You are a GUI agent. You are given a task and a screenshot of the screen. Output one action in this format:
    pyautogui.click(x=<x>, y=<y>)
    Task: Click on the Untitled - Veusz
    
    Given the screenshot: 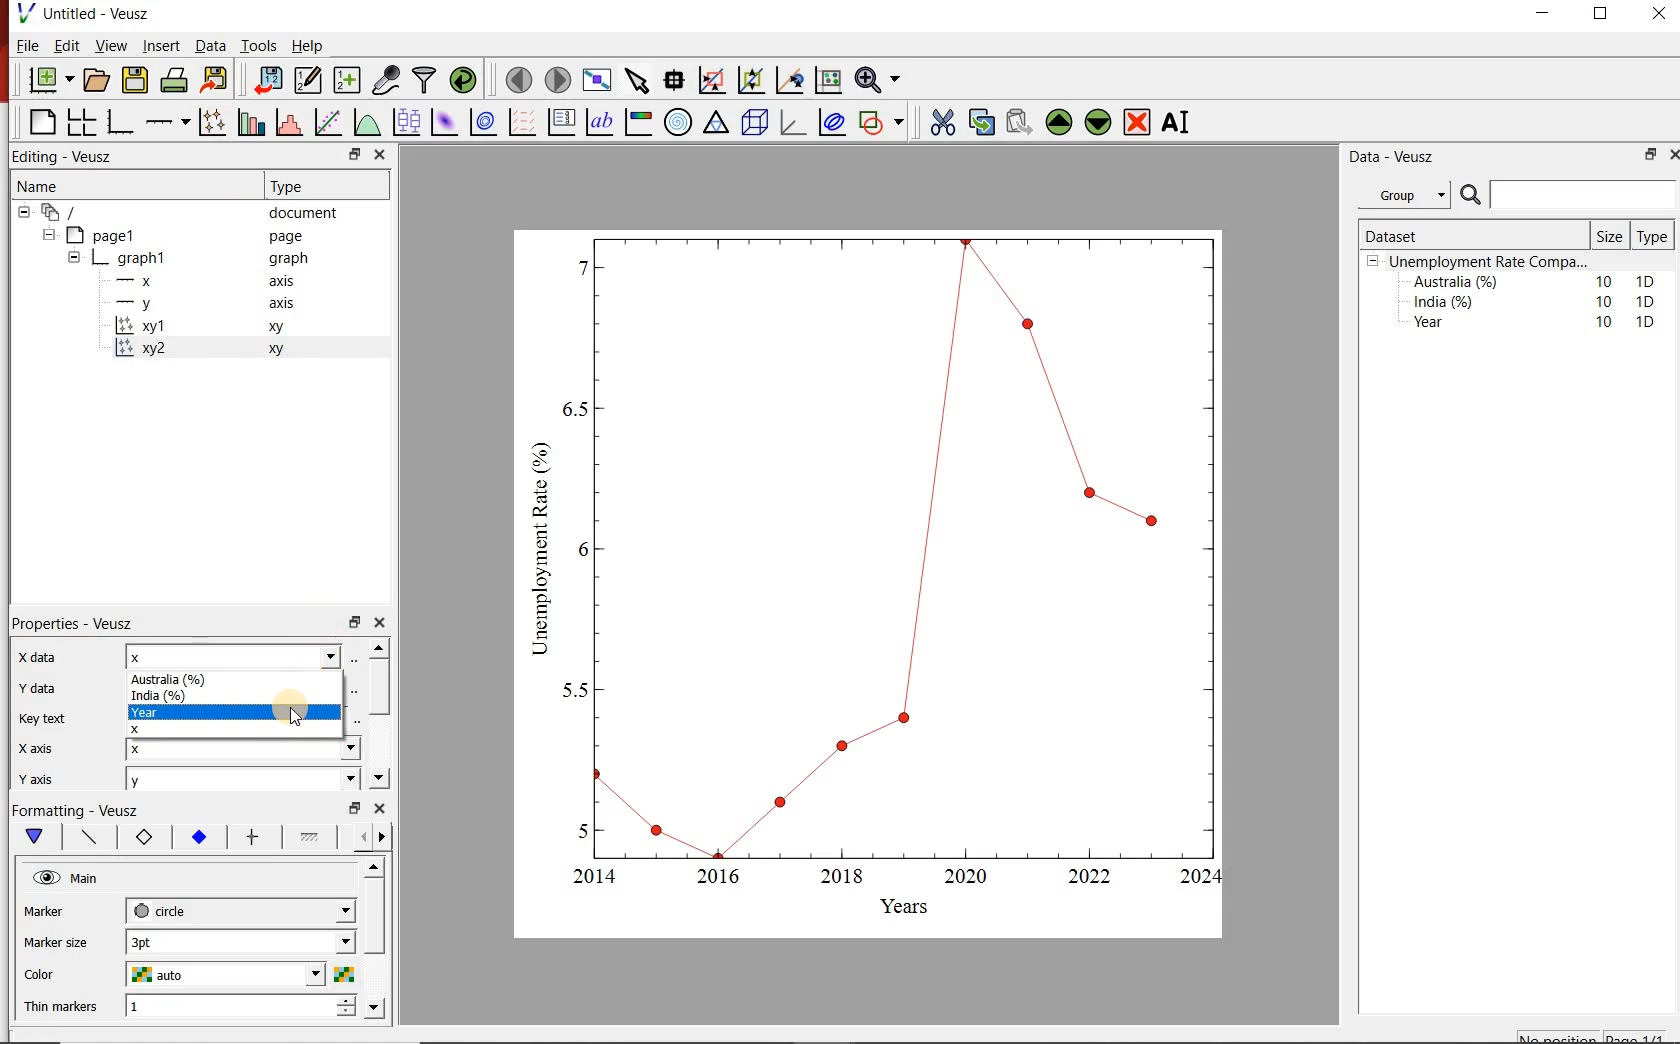 What is the action you would take?
    pyautogui.click(x=82, y=12)
    